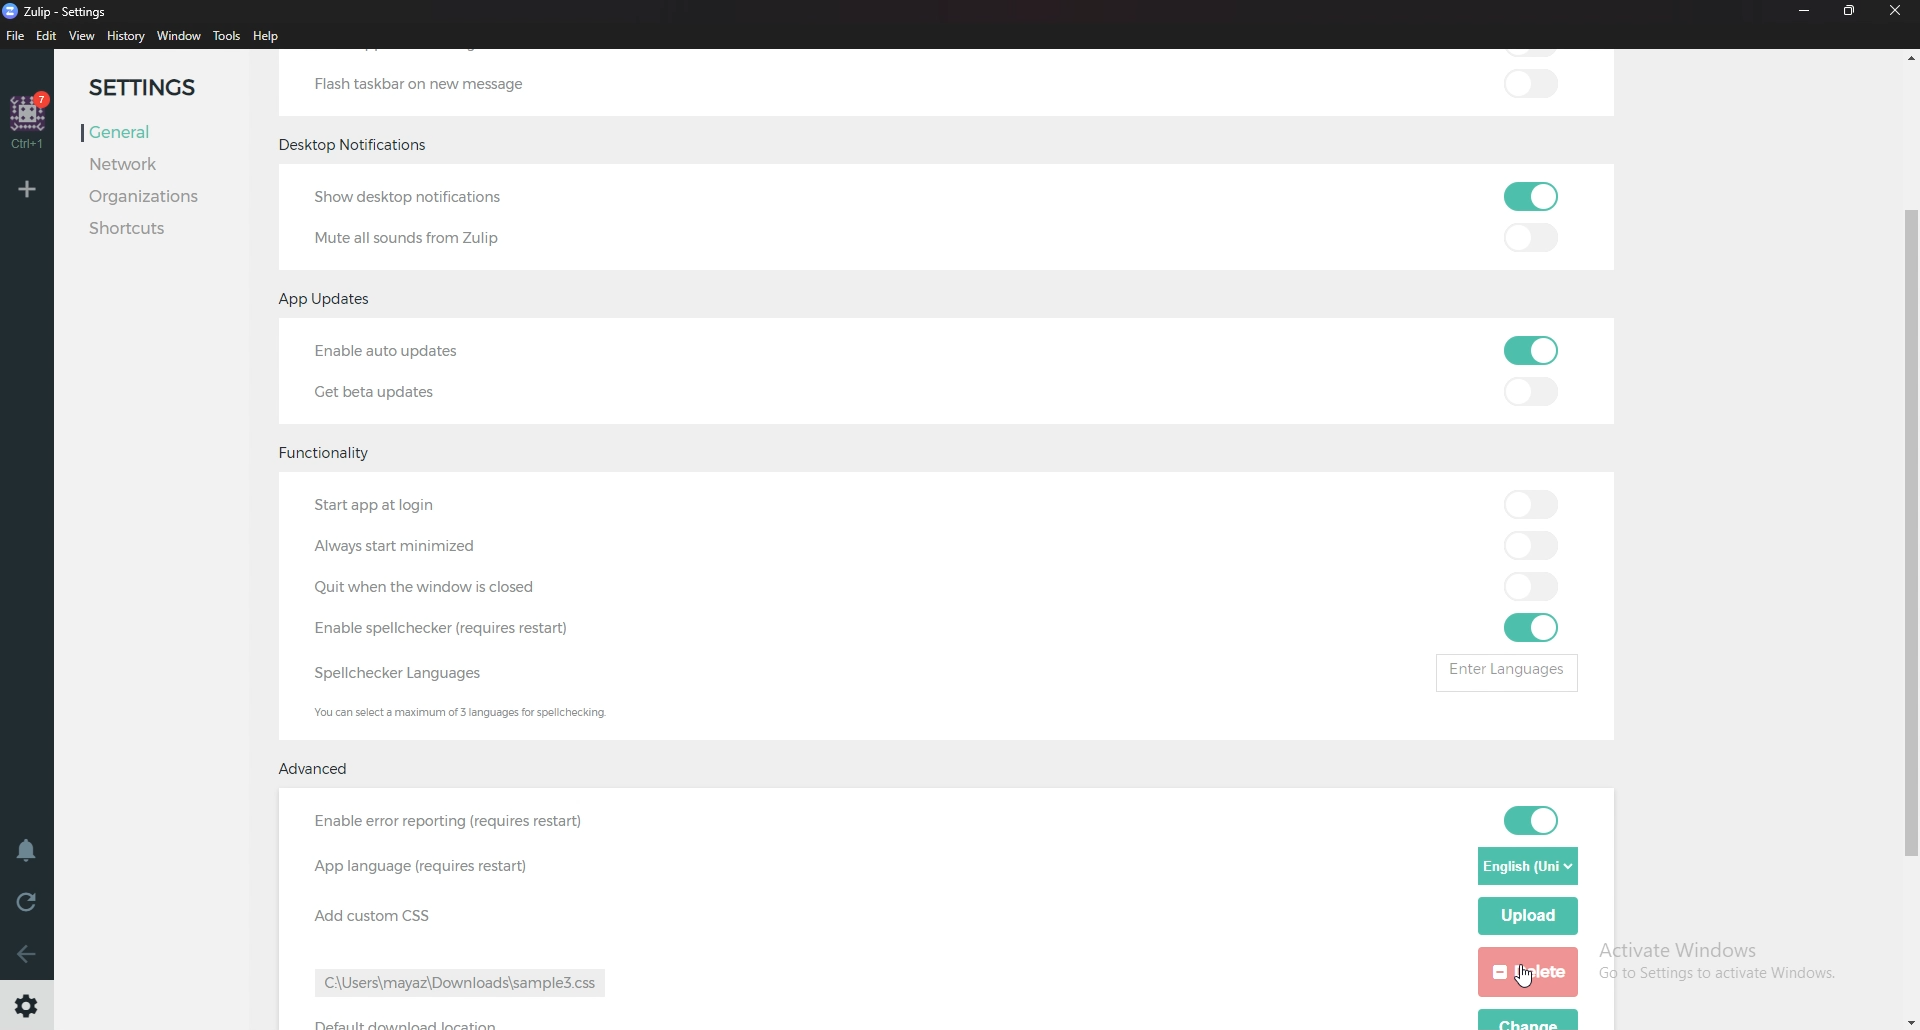 This screenshot has width=1920, height=1030. Describe the element at coordinates (1527, 867) in the screenshot. I see `Language` at that location.